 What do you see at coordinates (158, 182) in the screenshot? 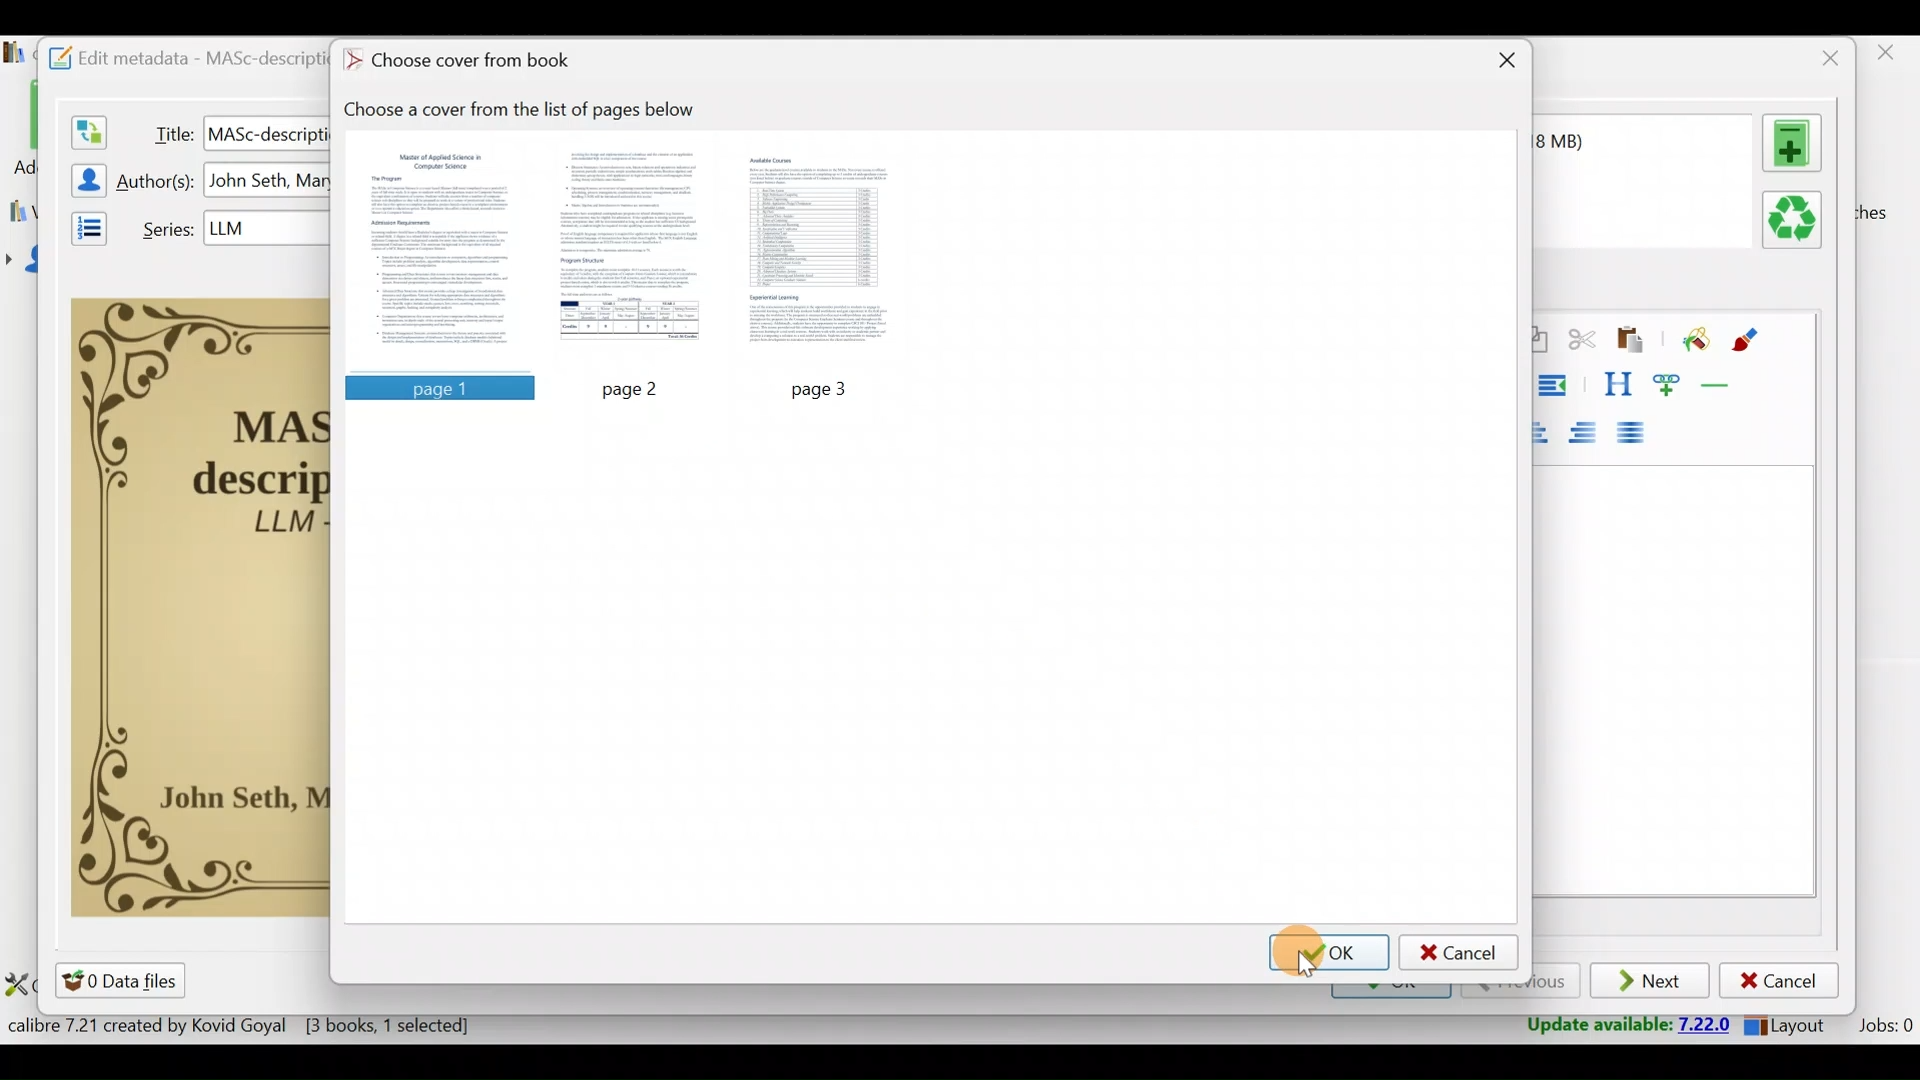
I see `Authors` at bounding box center [158, 182].